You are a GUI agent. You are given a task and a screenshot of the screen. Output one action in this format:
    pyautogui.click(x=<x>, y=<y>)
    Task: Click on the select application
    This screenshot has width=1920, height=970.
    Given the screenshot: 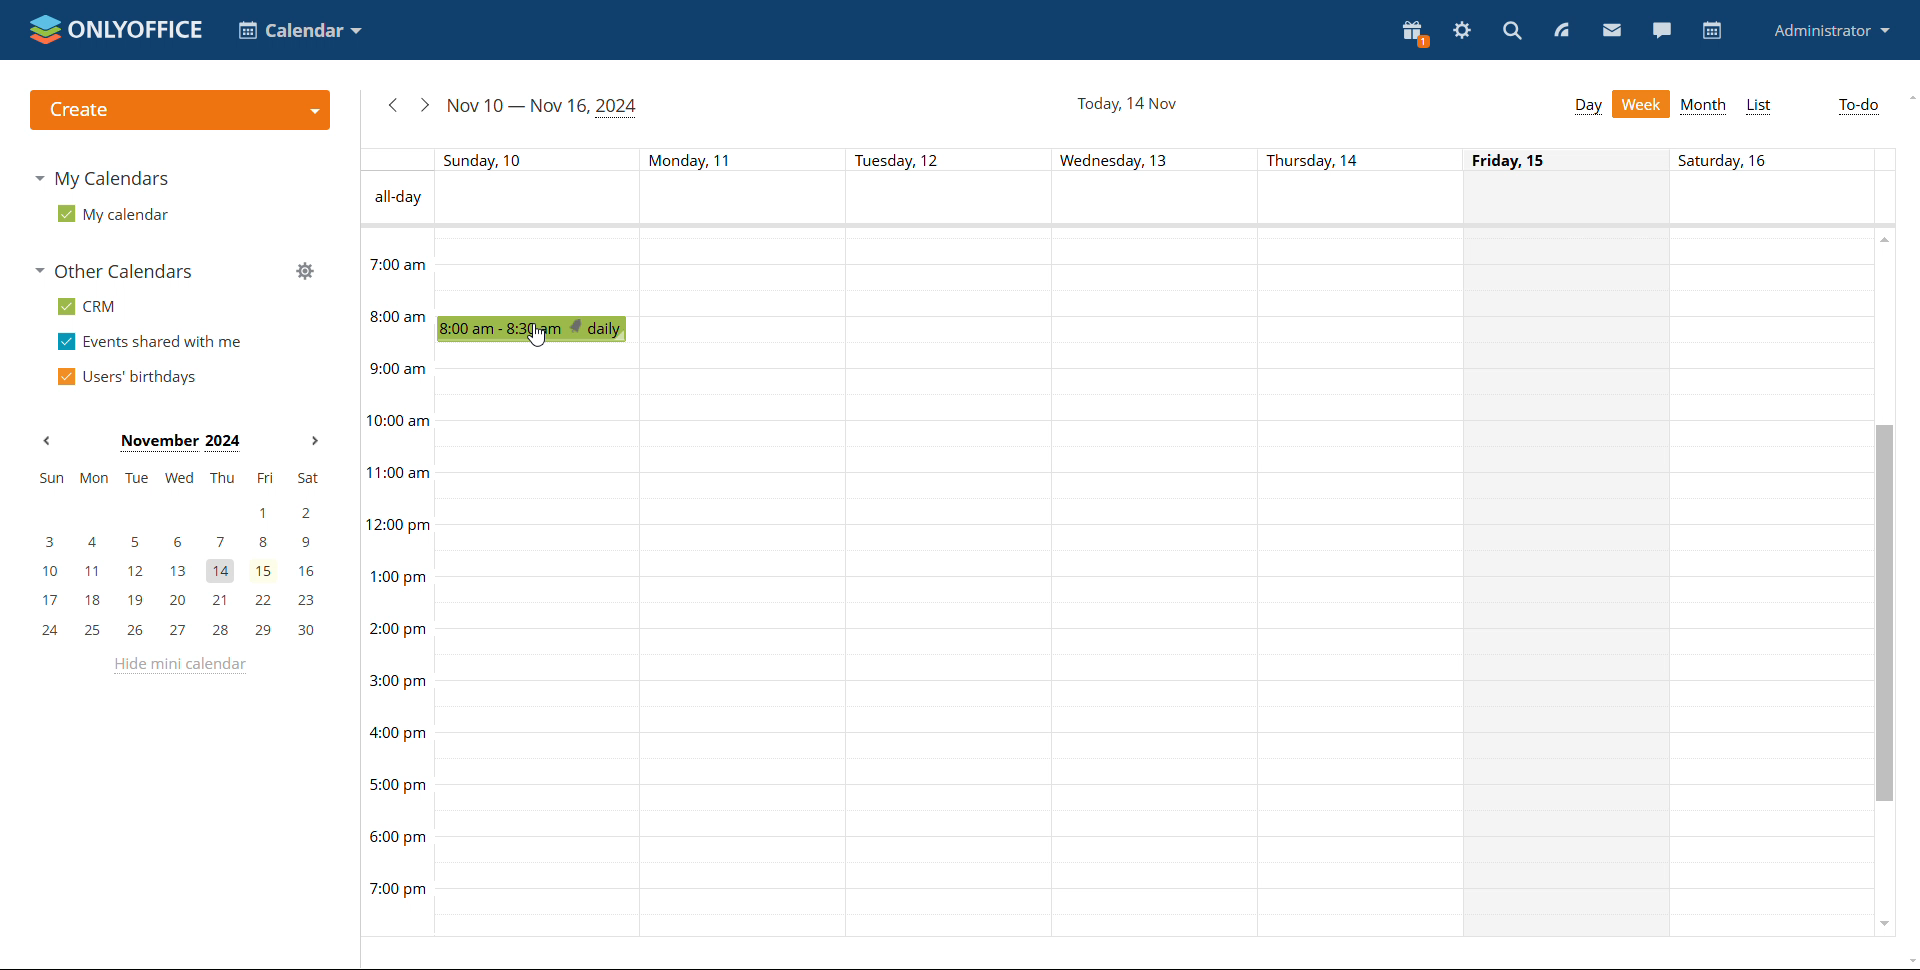 What is the action you would take?
    pyautogui.click(x=300, y=30)
    